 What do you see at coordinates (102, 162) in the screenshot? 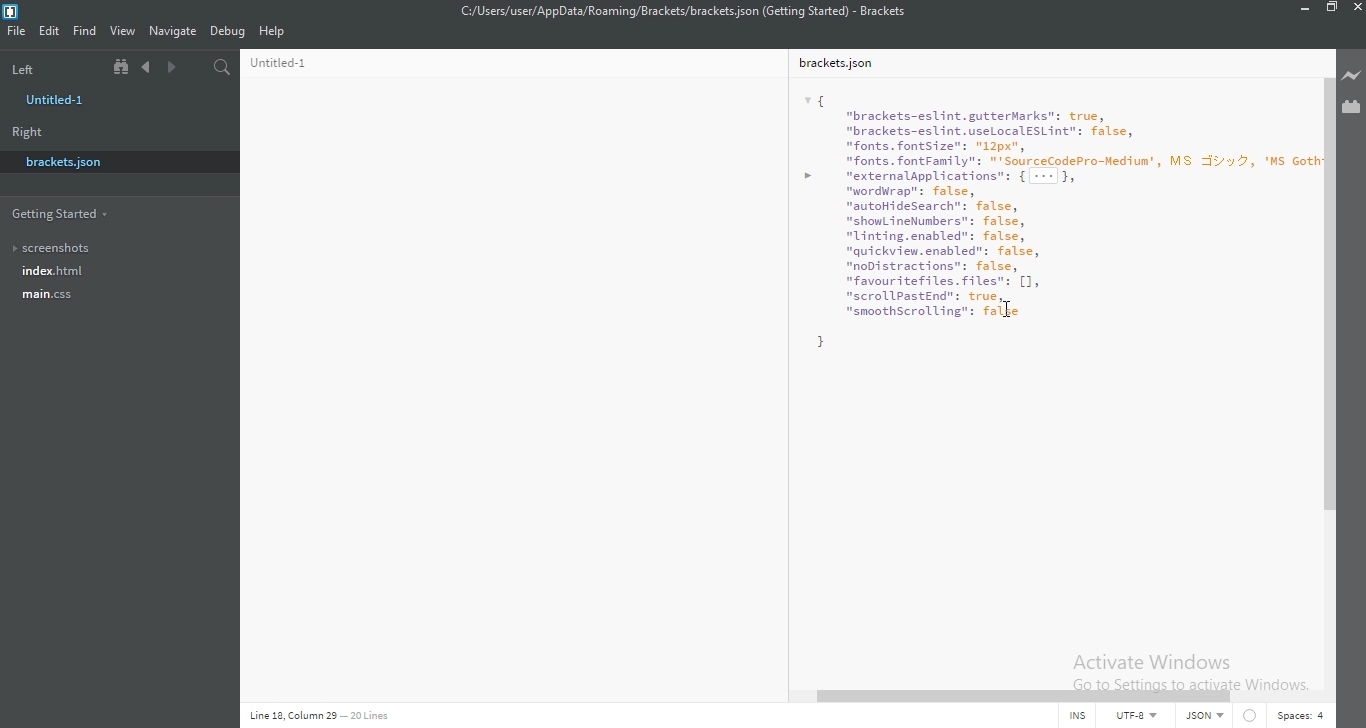
I see `brackets.json` at bounding box center [102, 162].